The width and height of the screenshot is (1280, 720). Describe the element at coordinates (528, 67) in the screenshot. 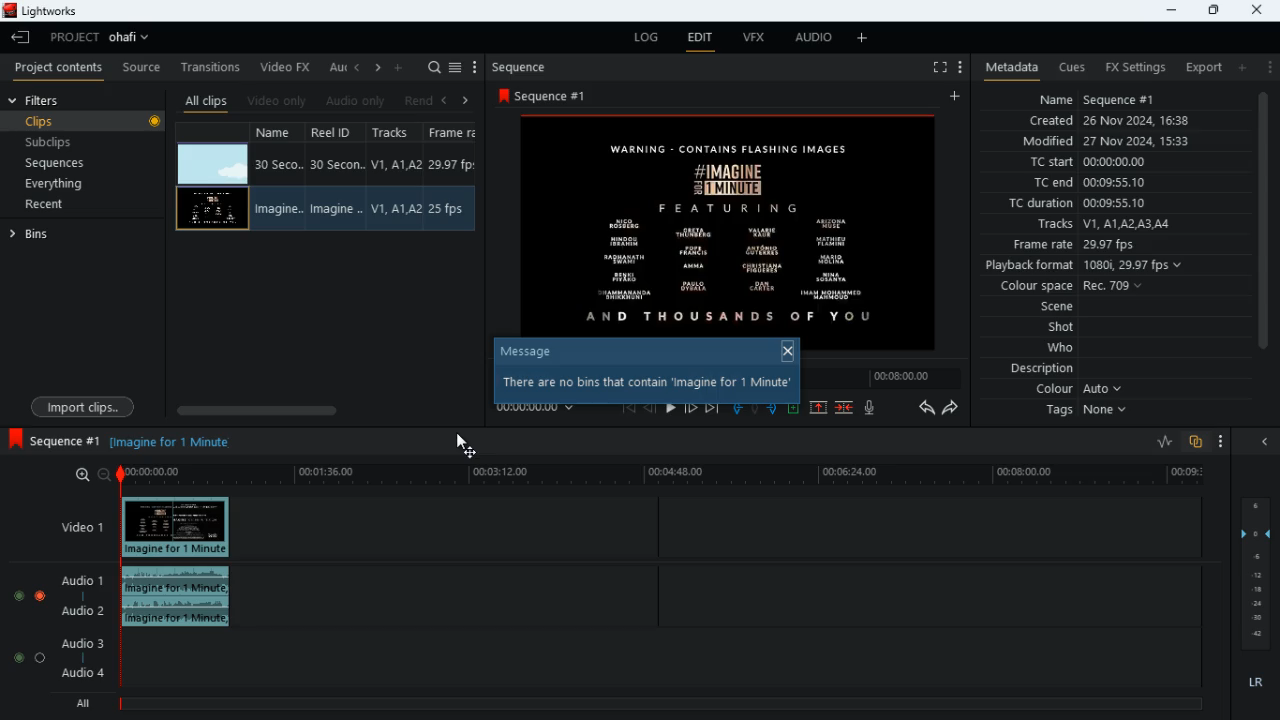

I see `sequence` at that location.